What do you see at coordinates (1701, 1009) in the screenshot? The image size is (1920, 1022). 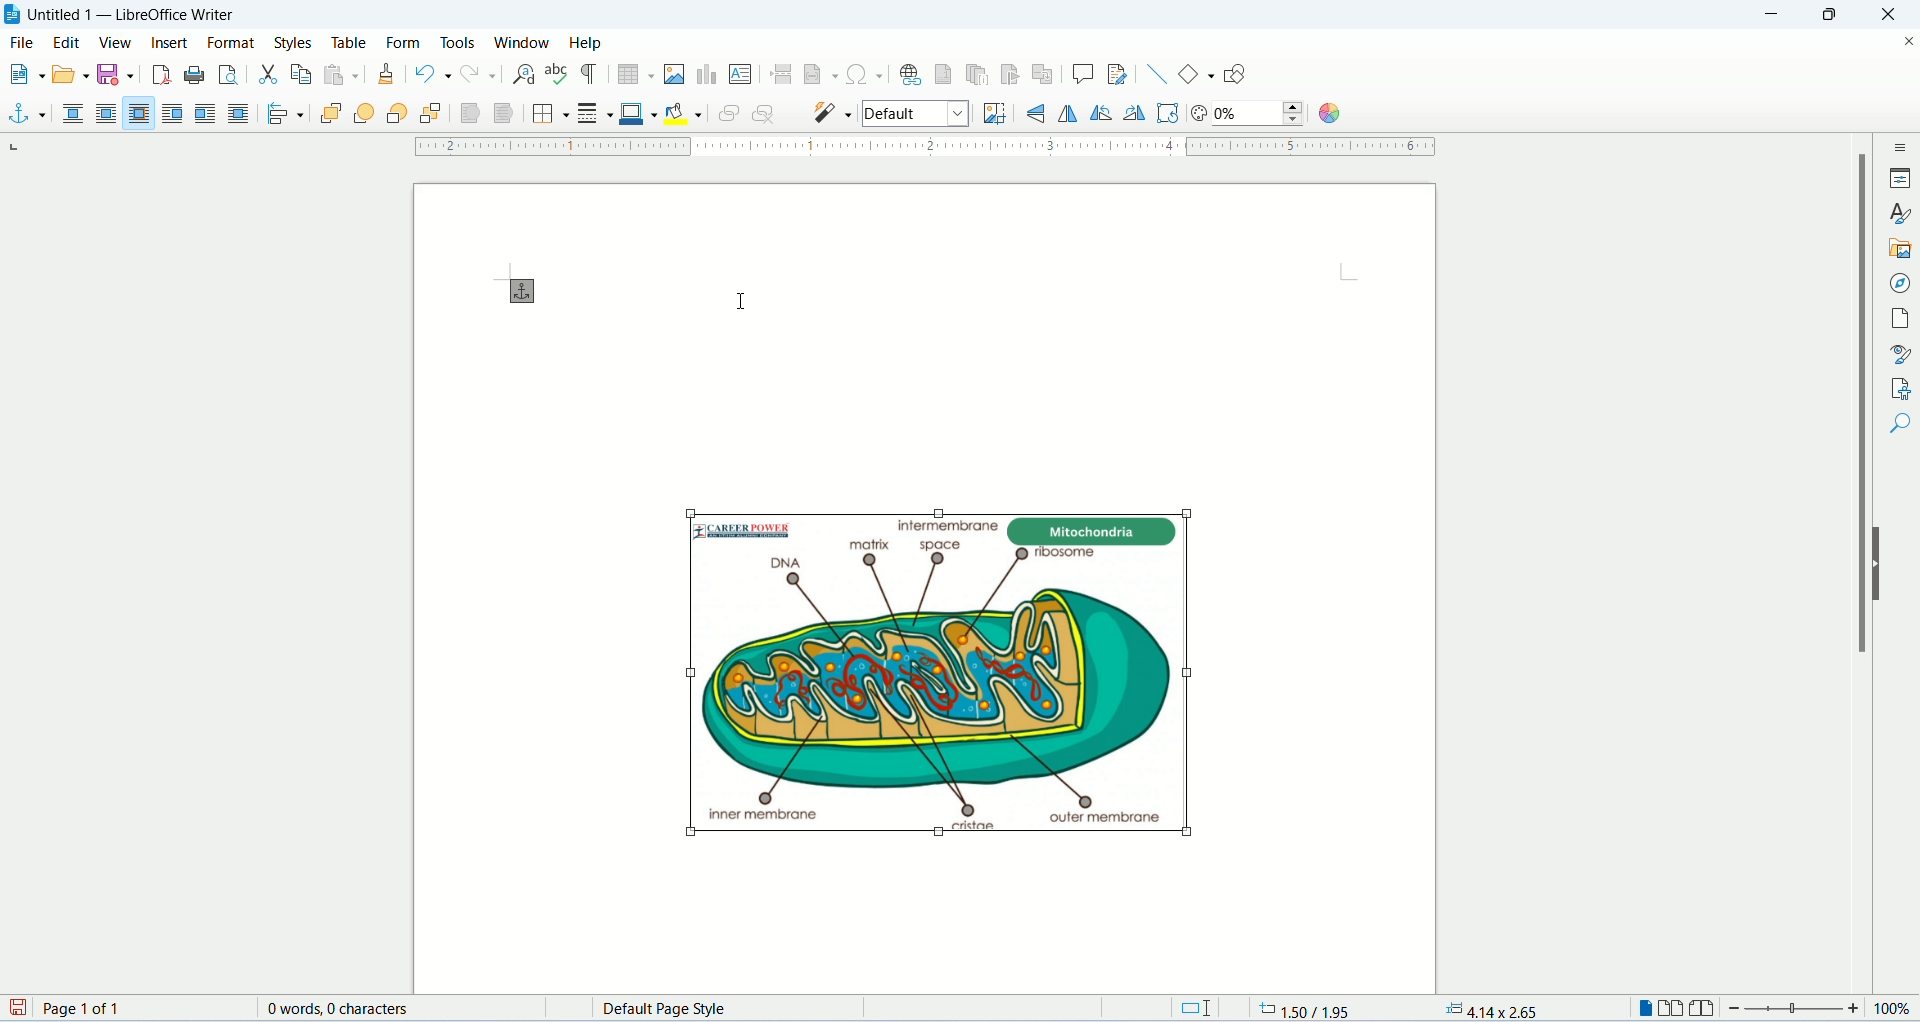 I see `book view` at bounding box center [1701, 1009].